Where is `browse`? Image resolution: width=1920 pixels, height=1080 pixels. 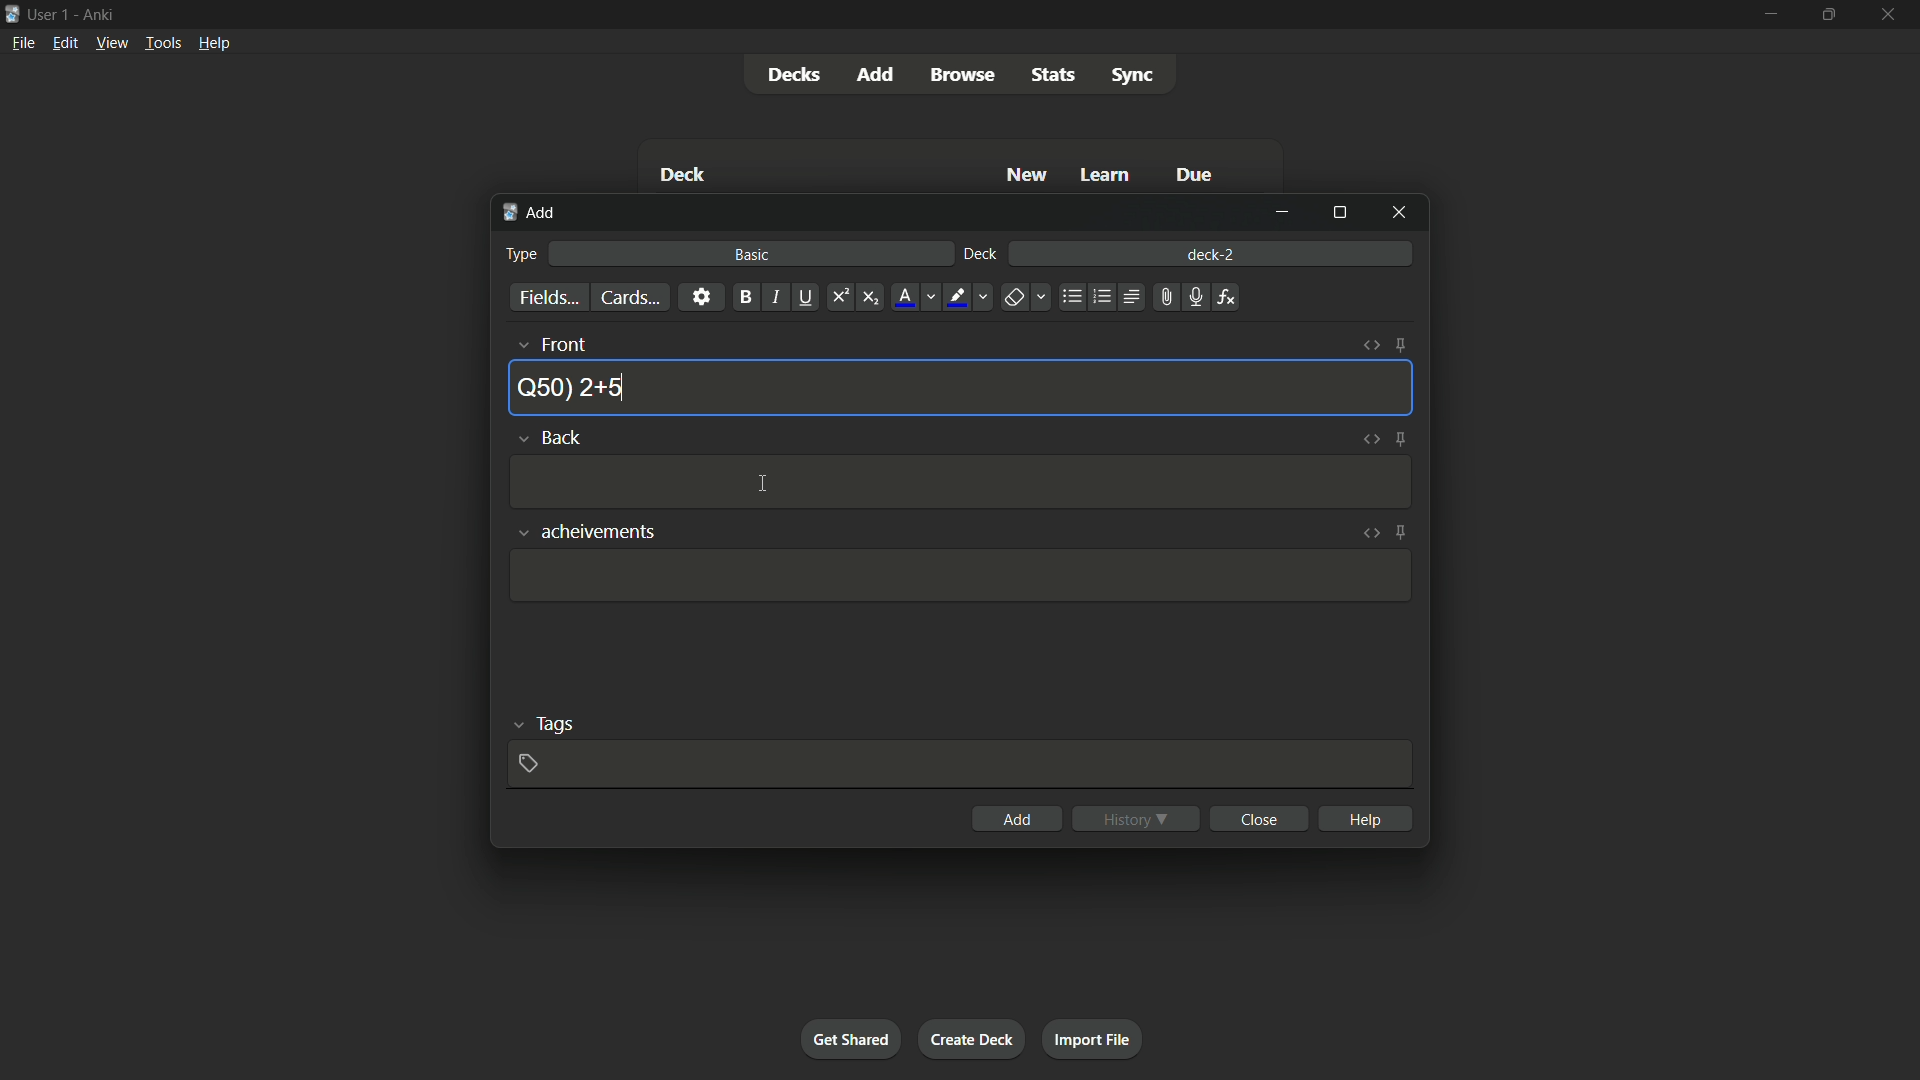 browse is located at coordinates (959, 75).